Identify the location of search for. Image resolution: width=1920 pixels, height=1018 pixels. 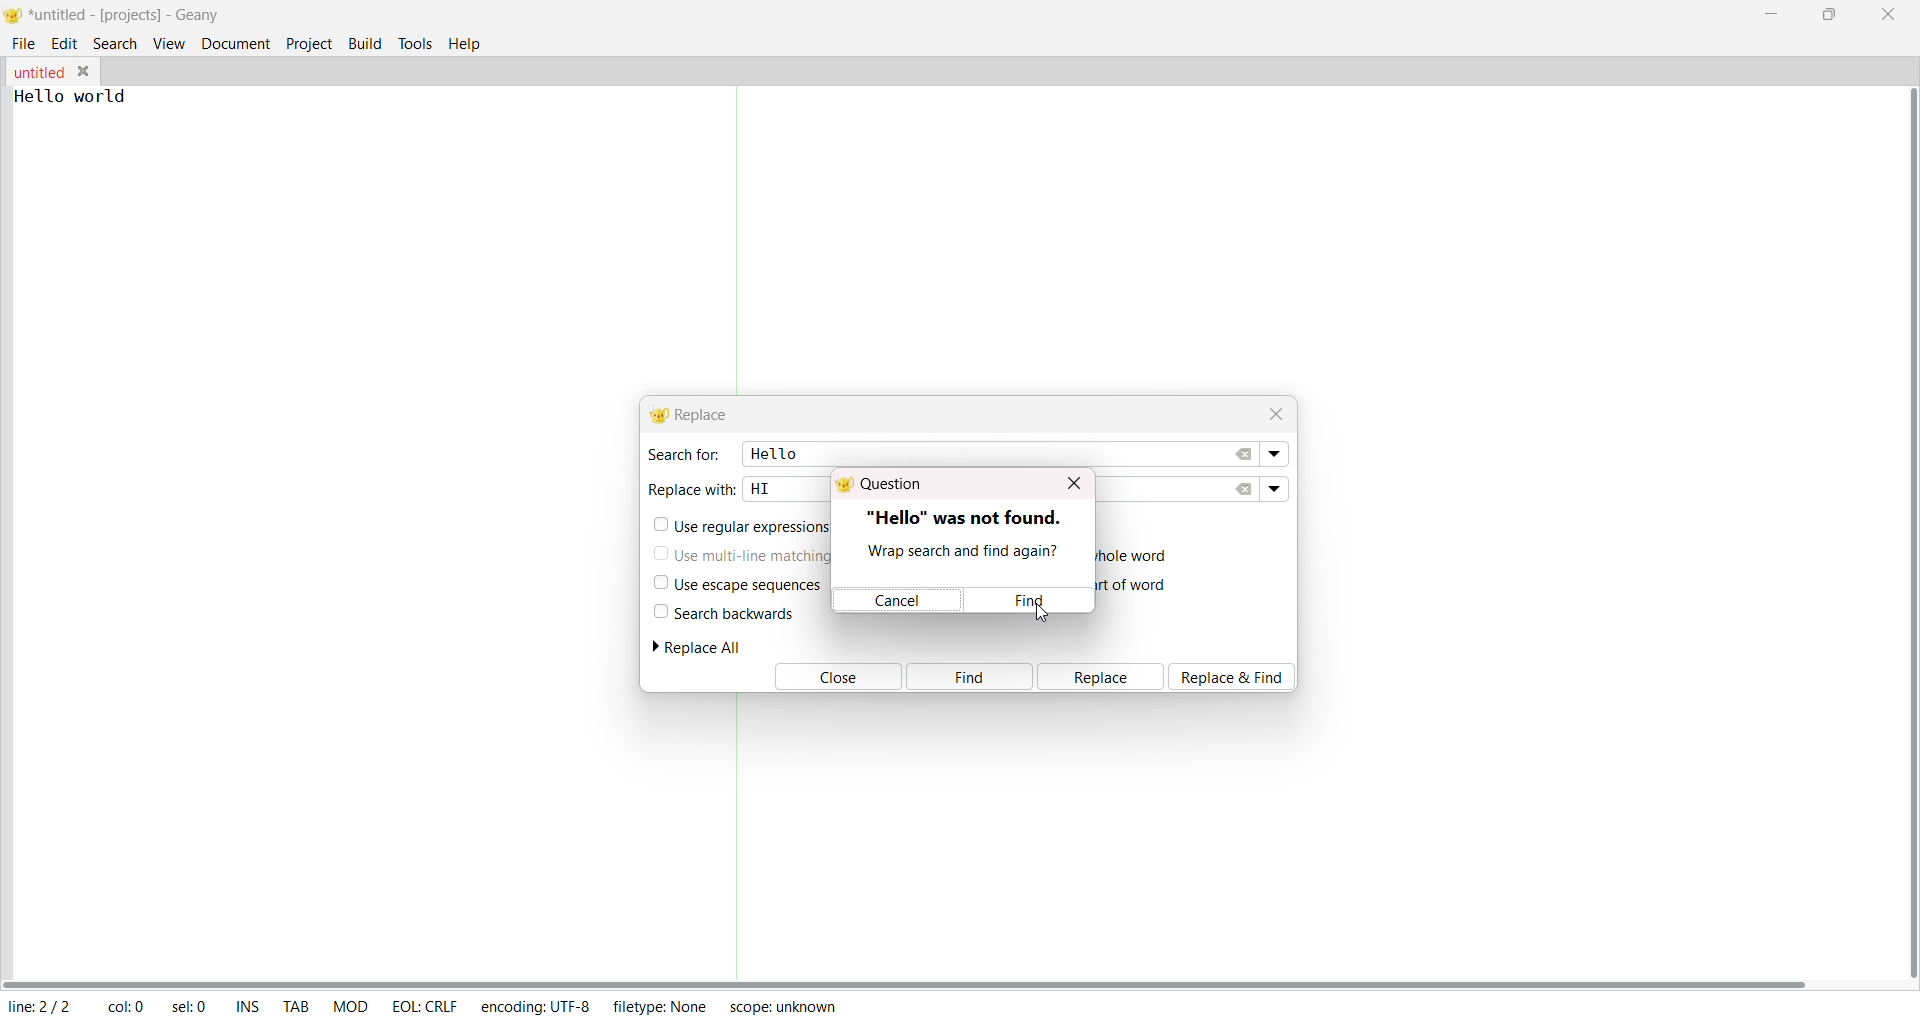
(682, 454).